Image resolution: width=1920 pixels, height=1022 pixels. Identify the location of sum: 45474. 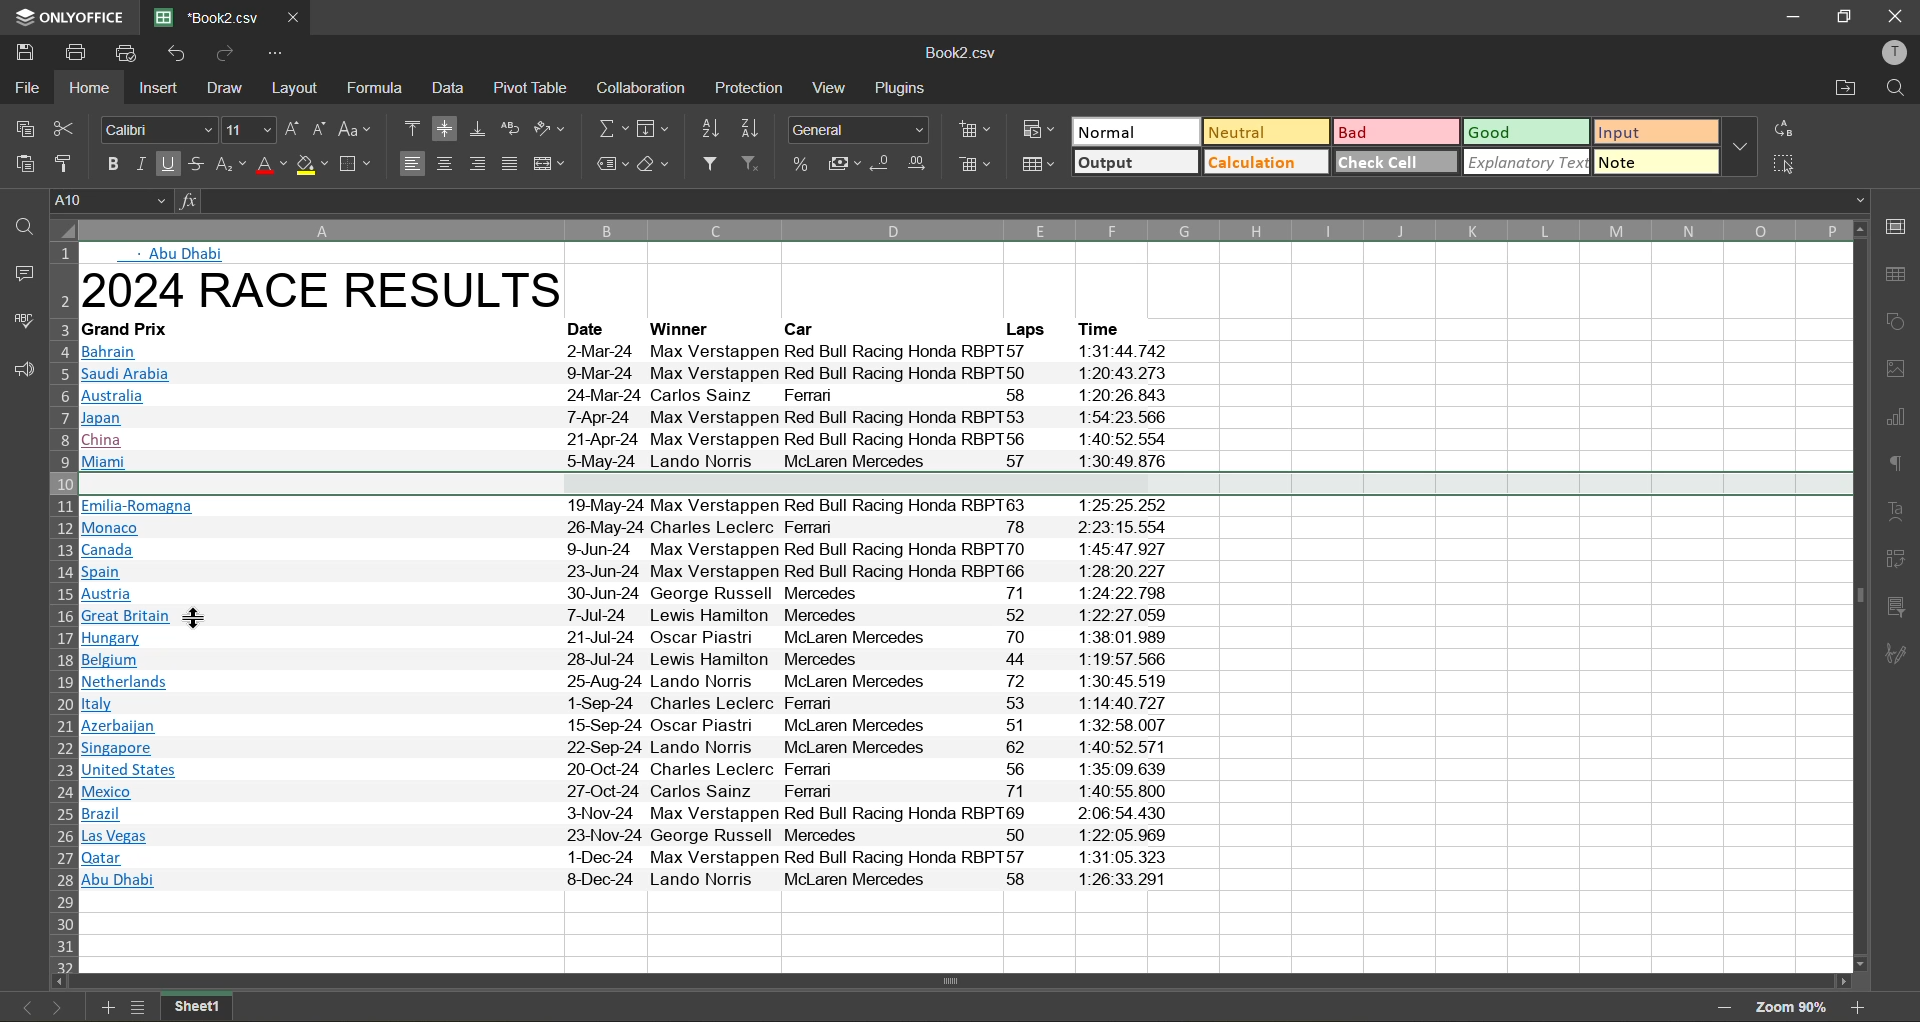
(1650, 1008).